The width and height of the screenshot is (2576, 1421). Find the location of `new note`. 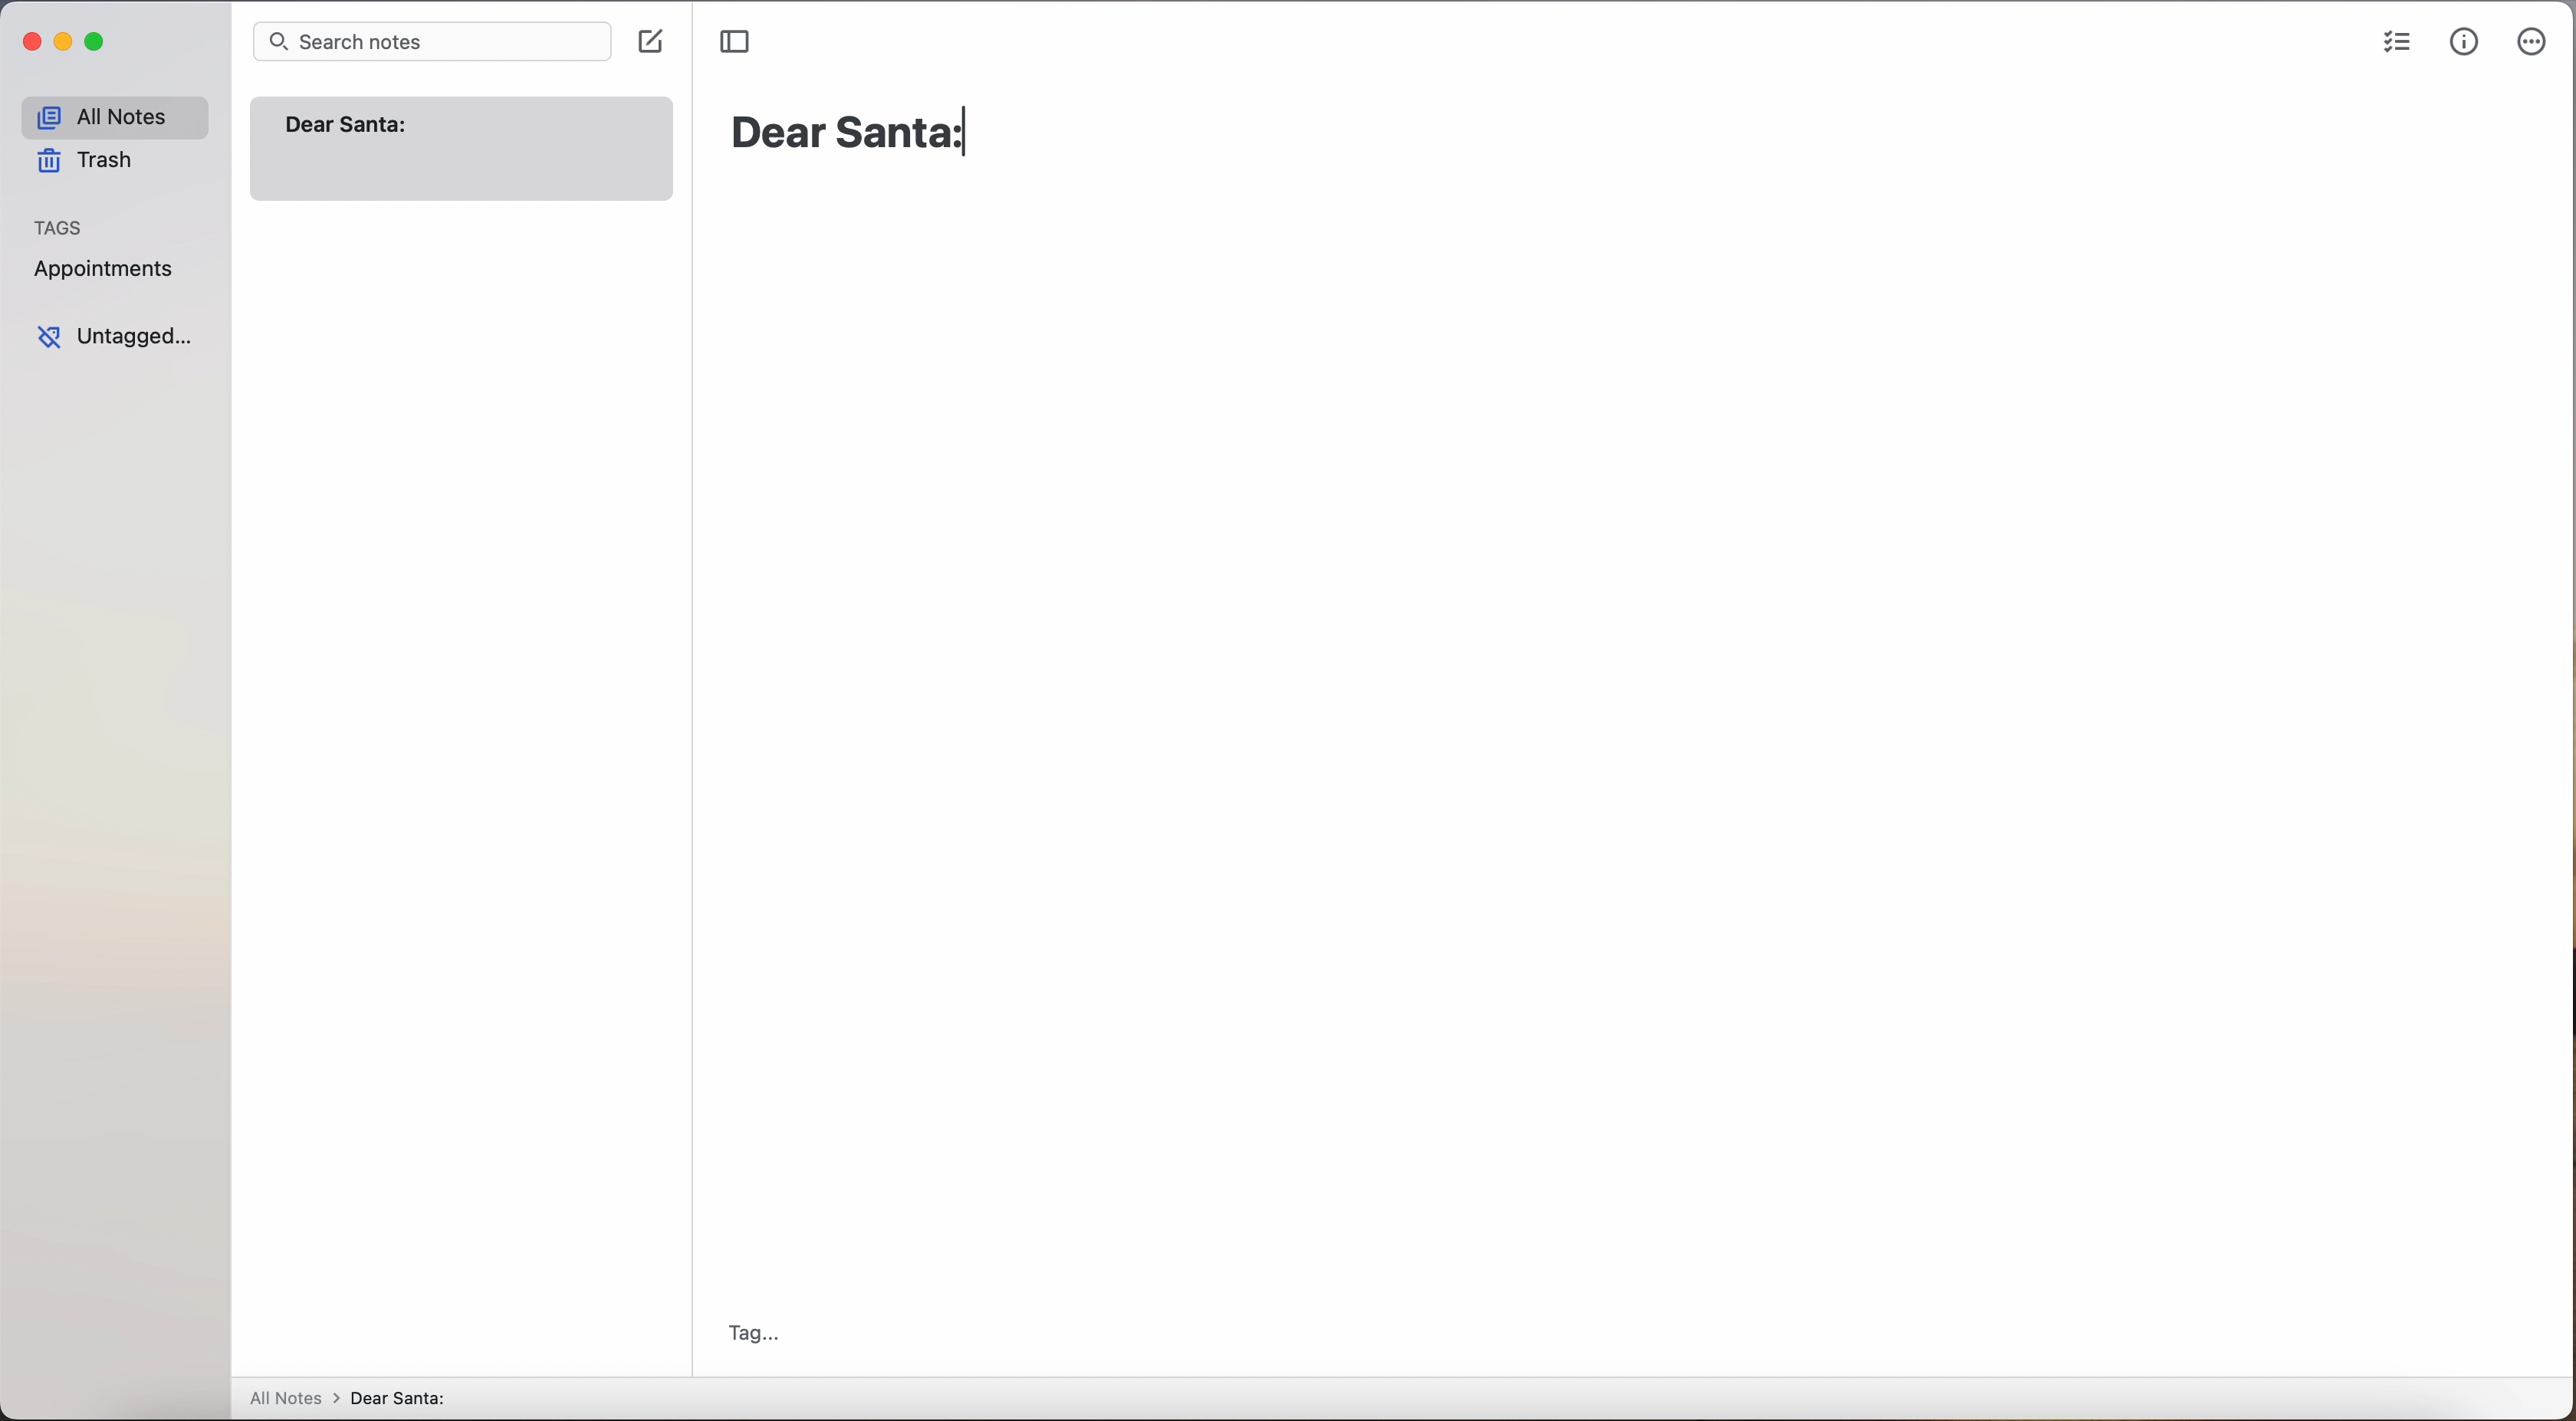

new note is located at coordinates (416, 1401).